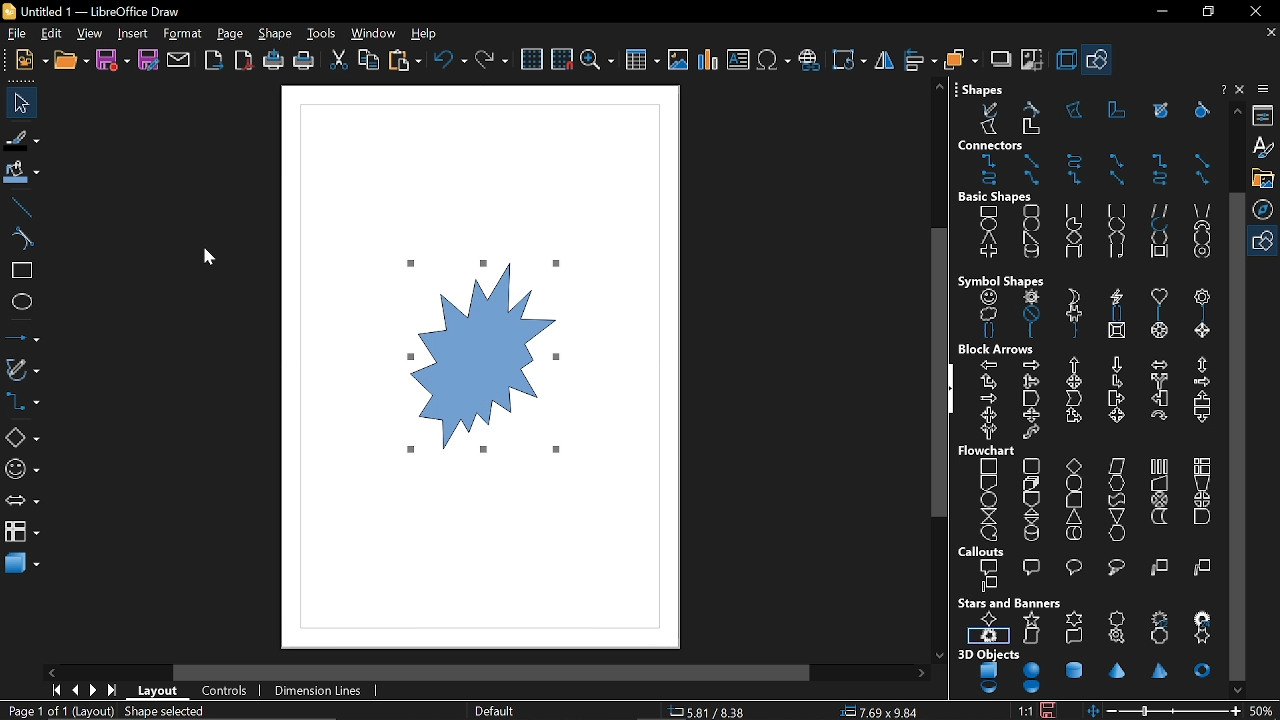  What do you see at coordinates (52, 34) in the screenshot?
I see `EDit` at bounding box center [52, 34].